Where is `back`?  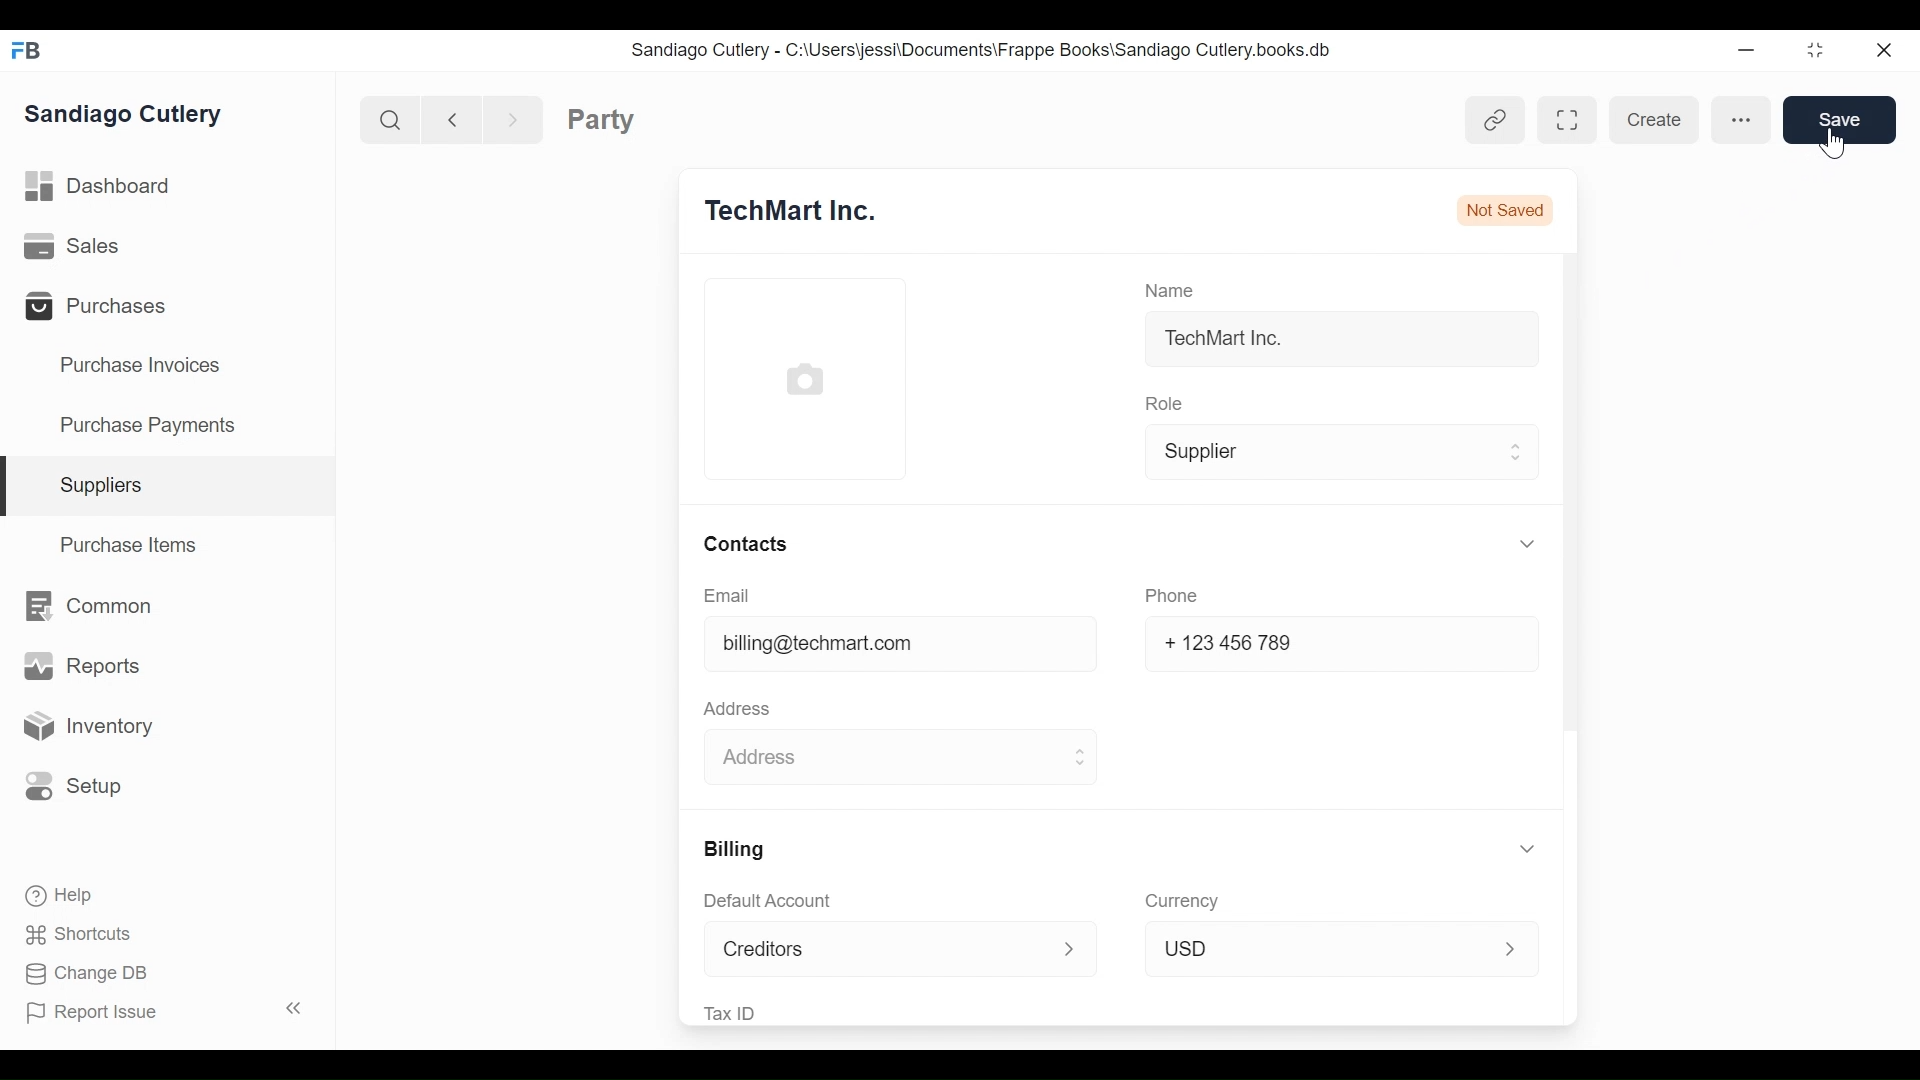
back is located at coordinates (458, 117).